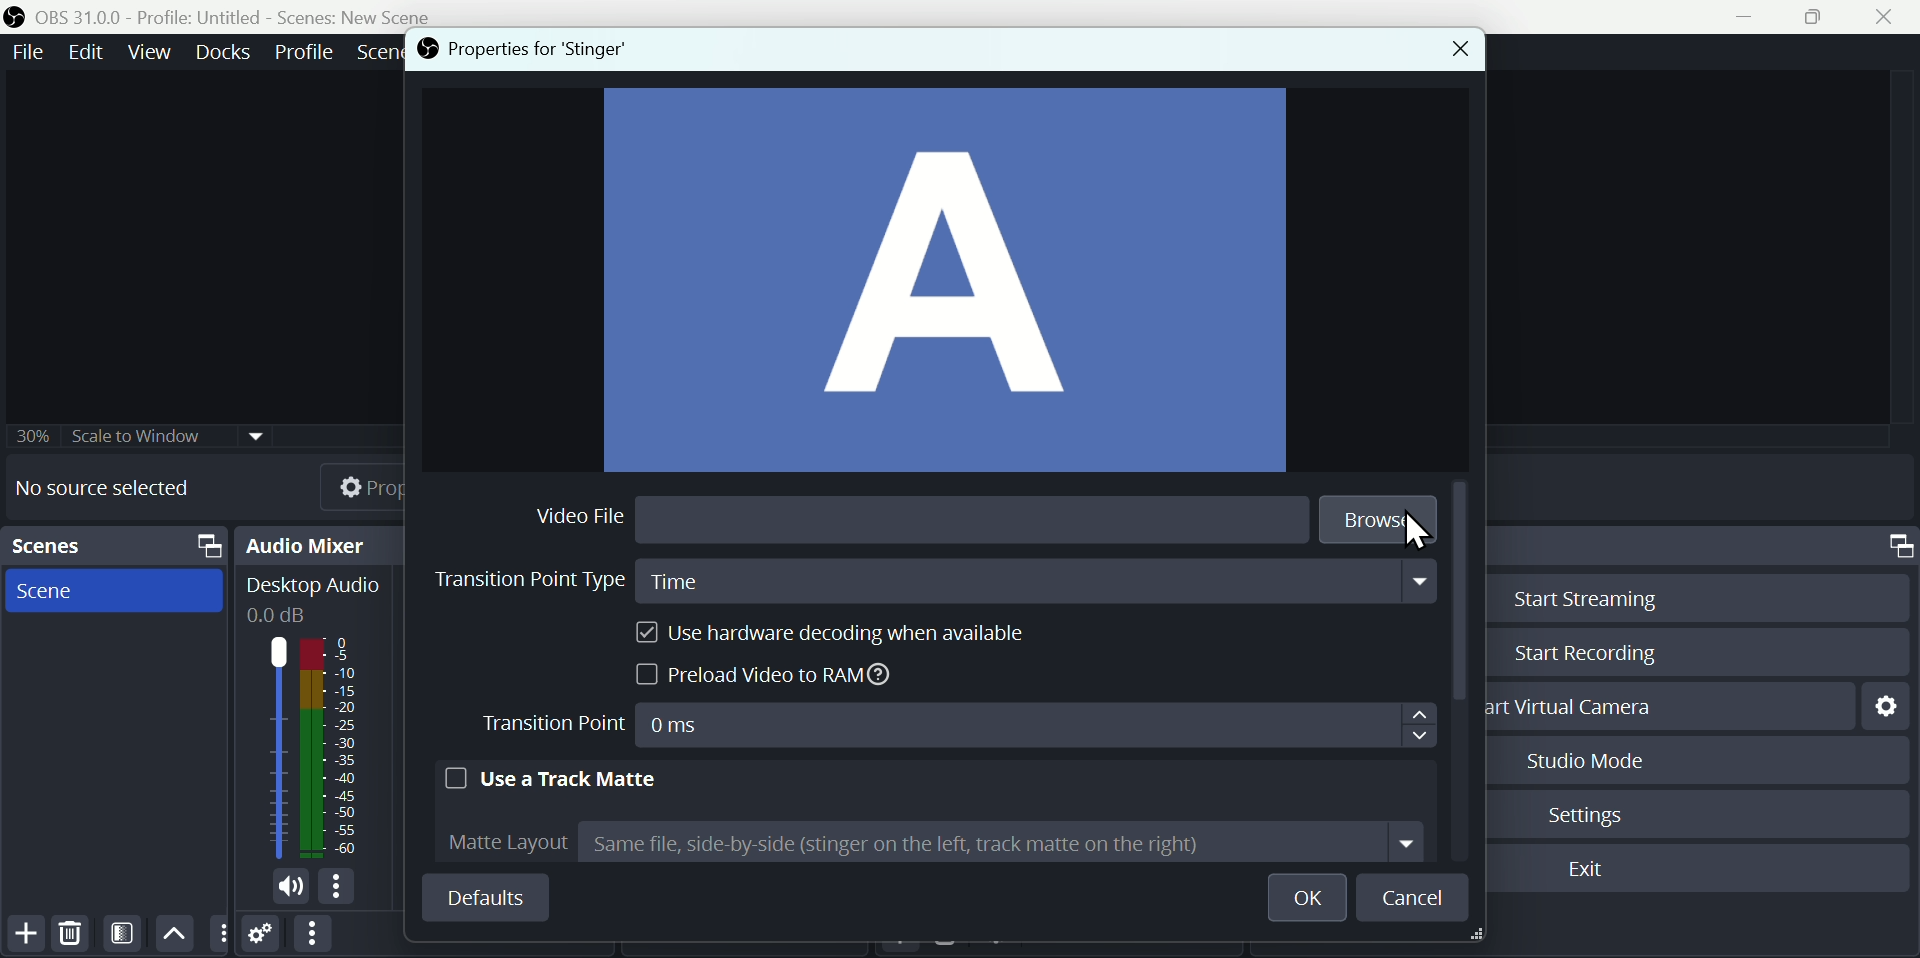 This screenshot has height=958, width=1920. I want to click on No source selected, so click(117, 488).